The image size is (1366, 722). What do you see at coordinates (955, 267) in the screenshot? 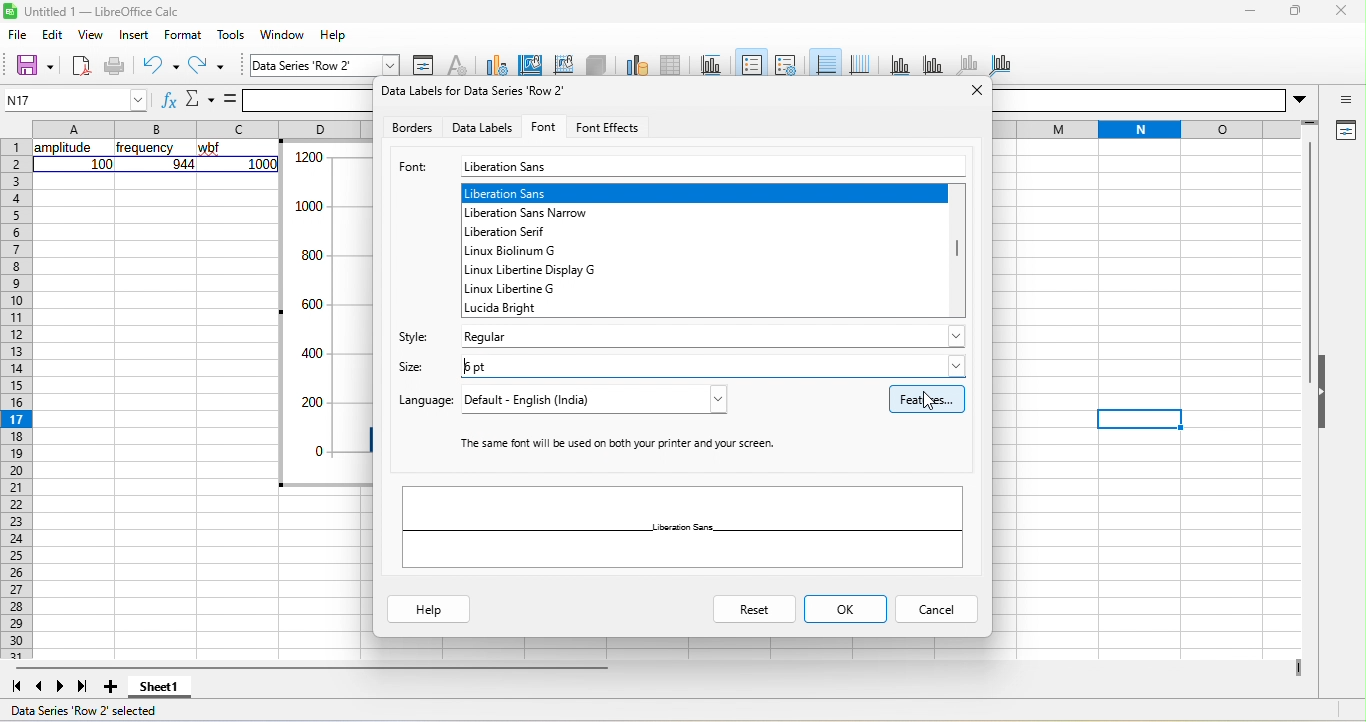
I see `vertical scroll bar` at bounding box center [955, 267].